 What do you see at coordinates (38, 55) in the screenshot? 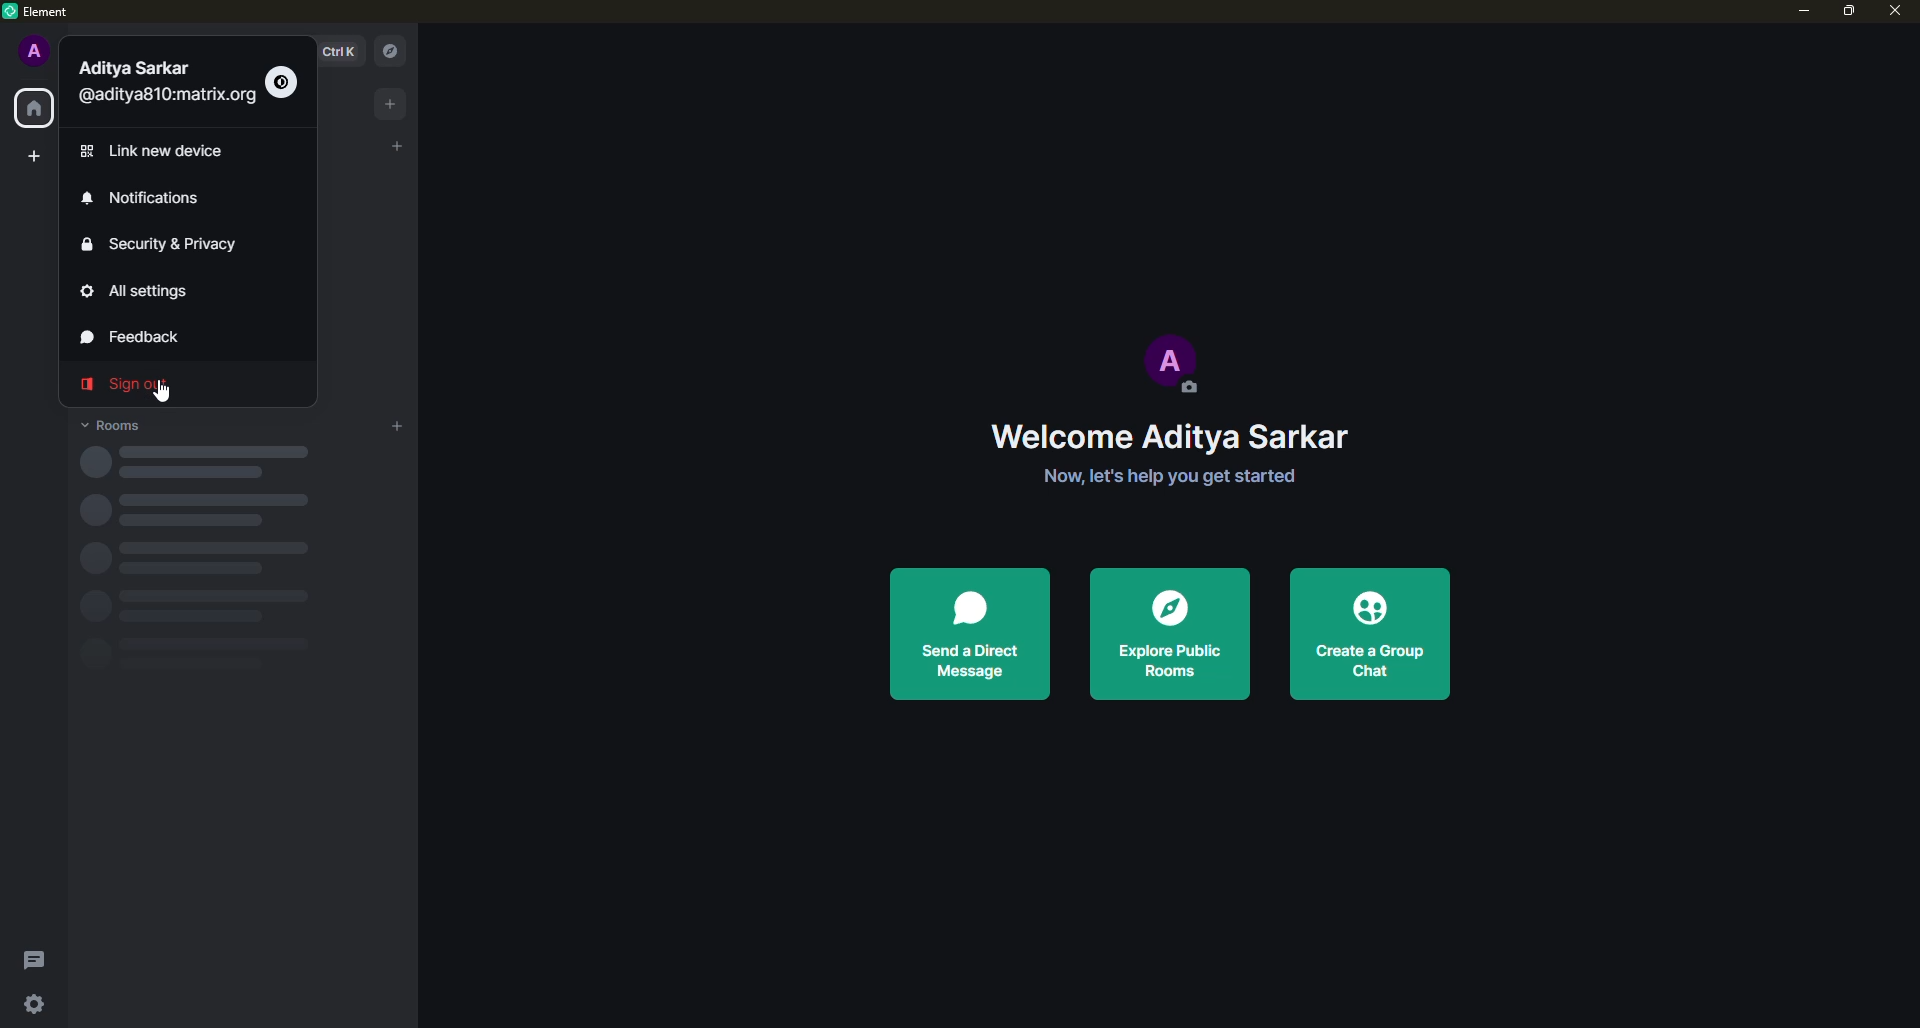
I see `profile` at bounding box center [38, 55].